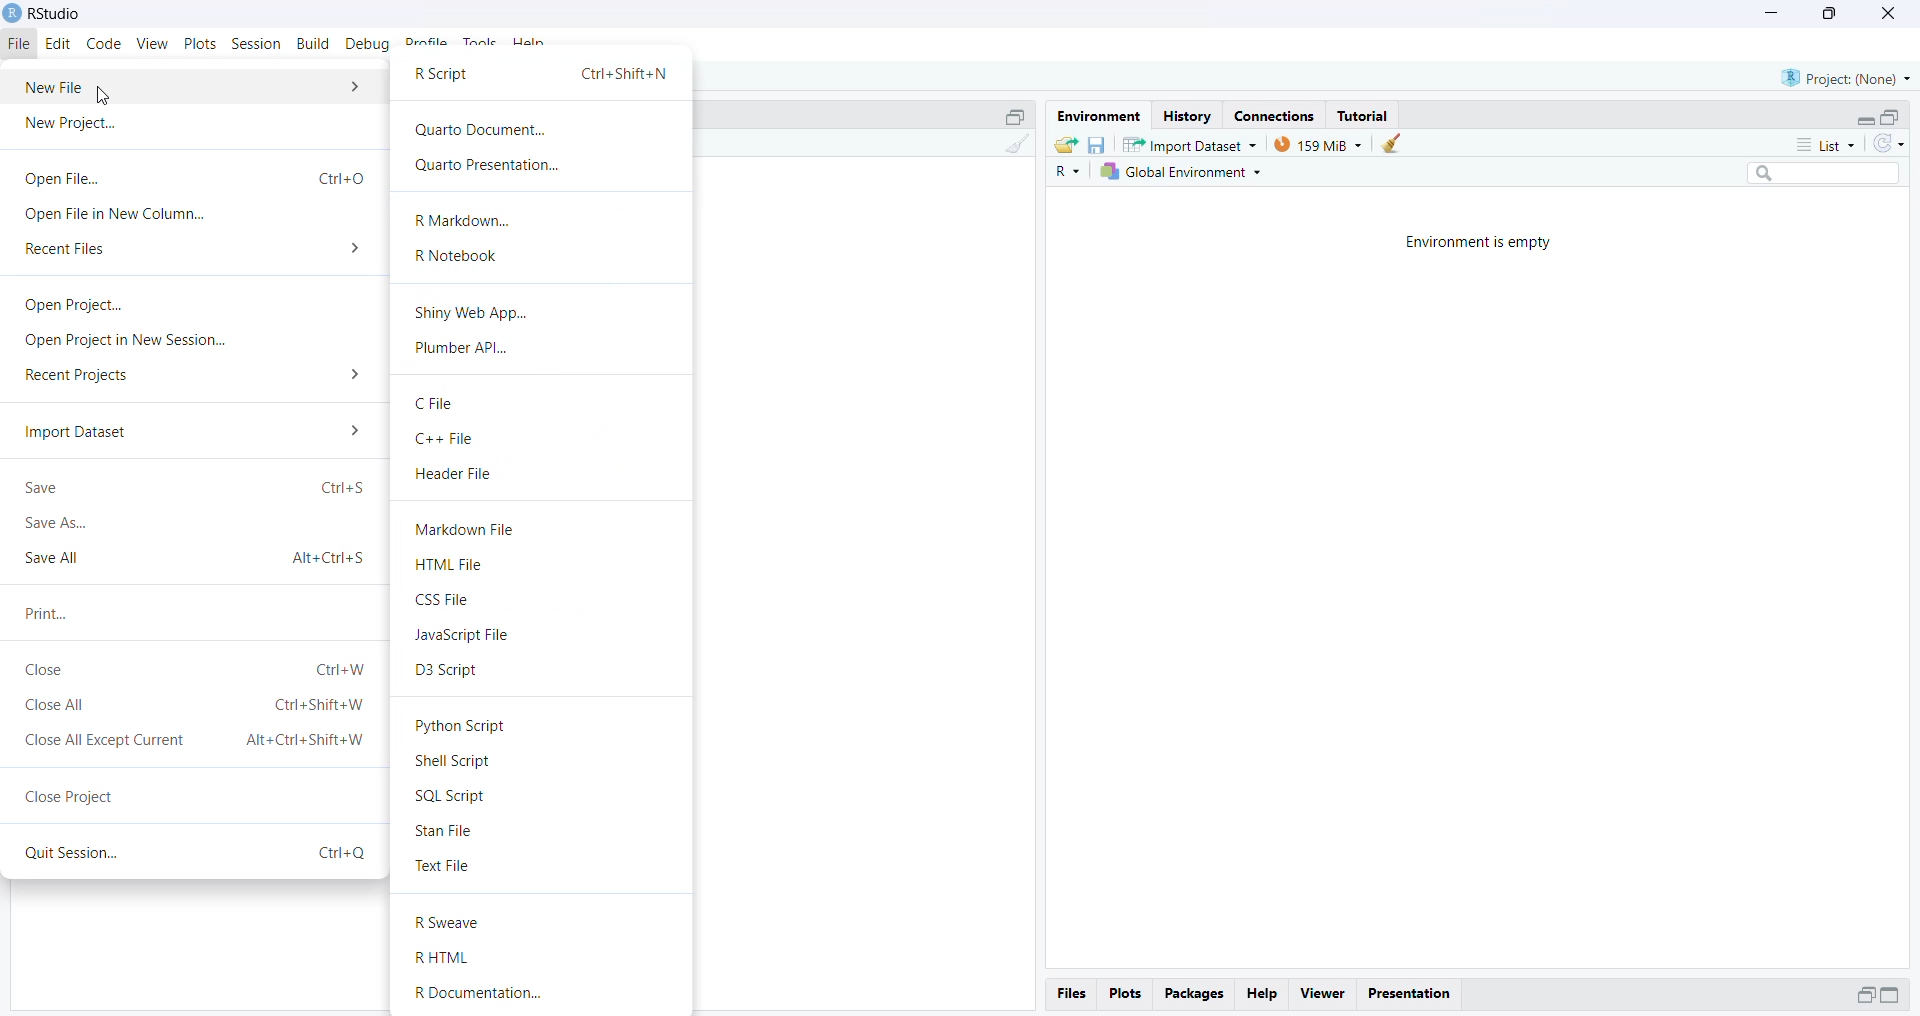 This screenshot has height=1016, width=1920. Describe the element at coordinates (1065, 144) in the screenshot. I see `load workspace` at that location.